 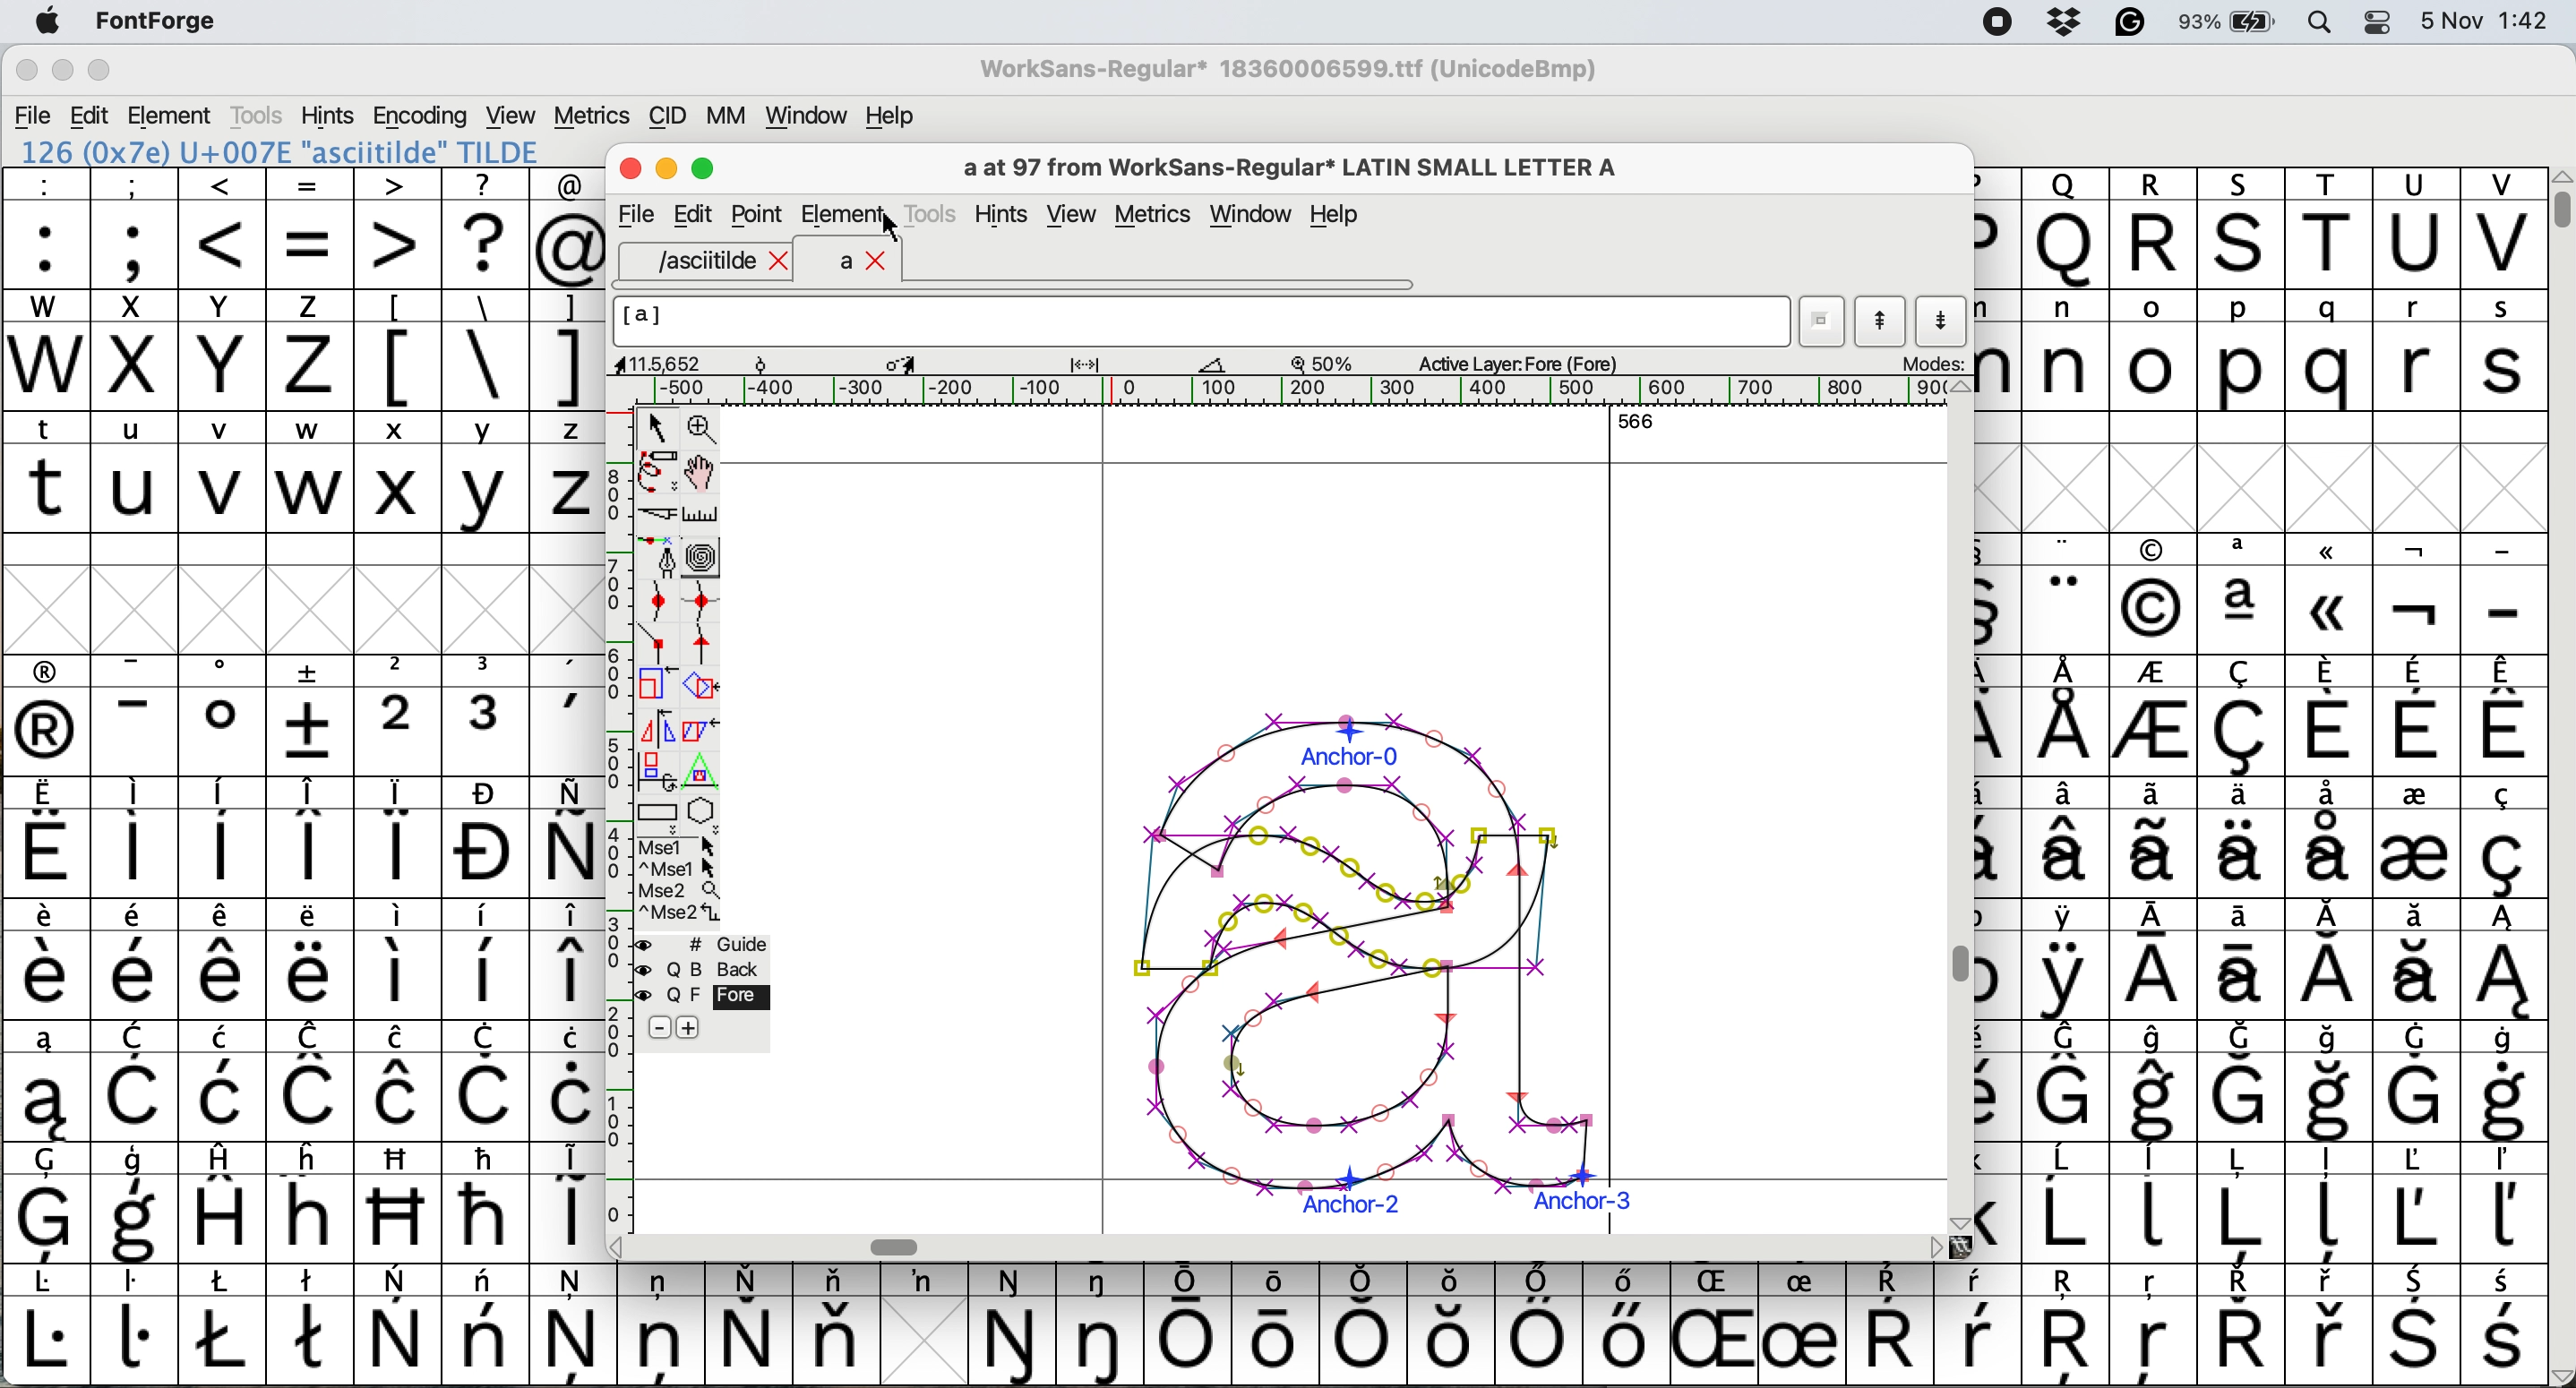 What do you see at coordinates (659, 516) in the screenshot?
I see `cut splines in two` at bounding box center [659, 516].